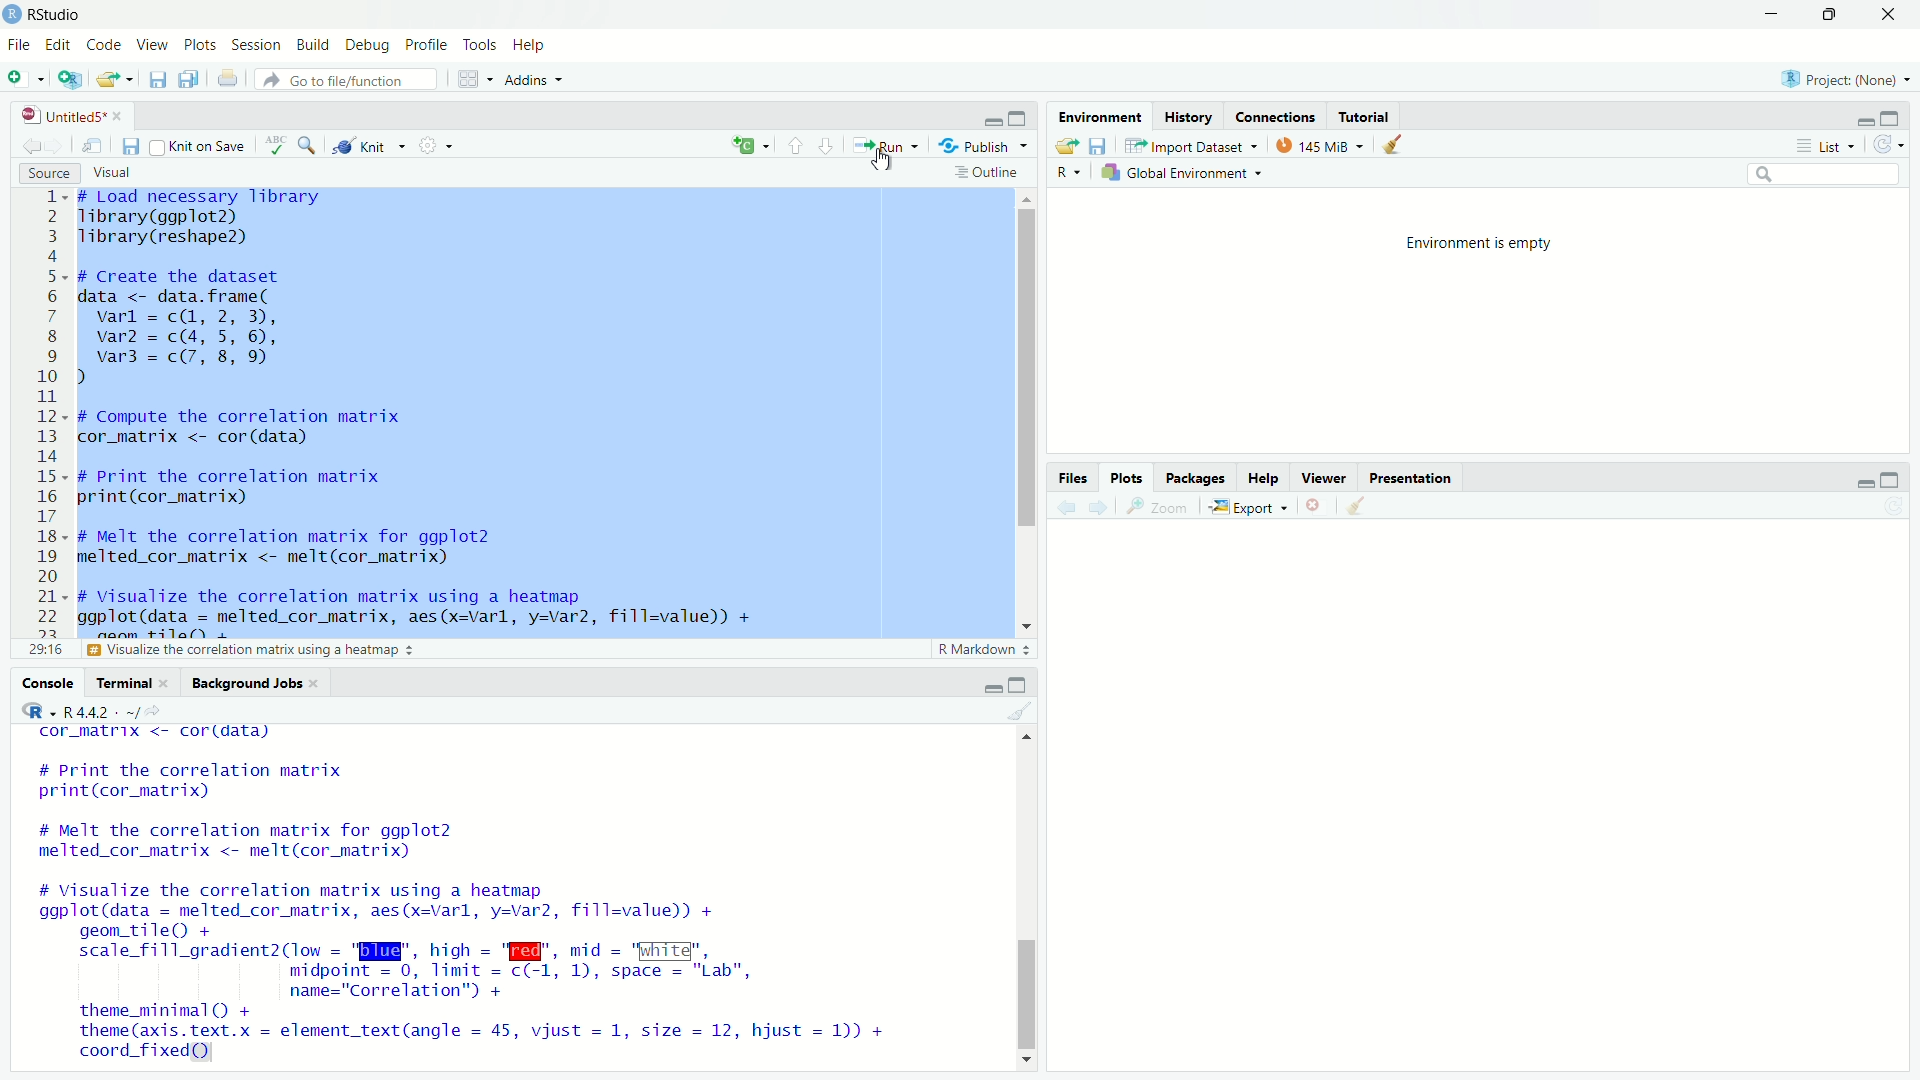 This screenshot has width=1920, height=1080. Describe the element at coordinates (1890, 15) in the screenshot. I see `close` at that location.